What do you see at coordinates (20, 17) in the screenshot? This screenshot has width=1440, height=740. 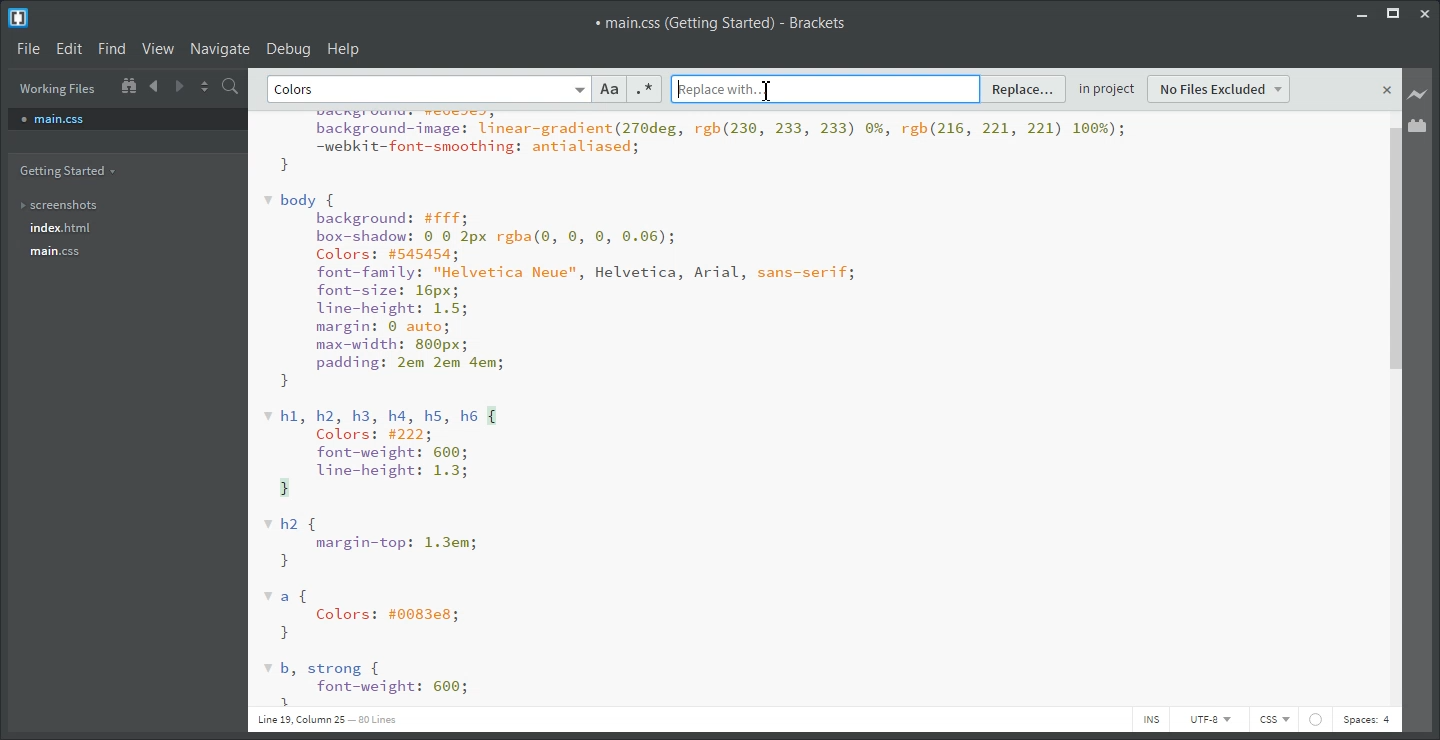 I see `Logo` at bounding box center [20, 17].